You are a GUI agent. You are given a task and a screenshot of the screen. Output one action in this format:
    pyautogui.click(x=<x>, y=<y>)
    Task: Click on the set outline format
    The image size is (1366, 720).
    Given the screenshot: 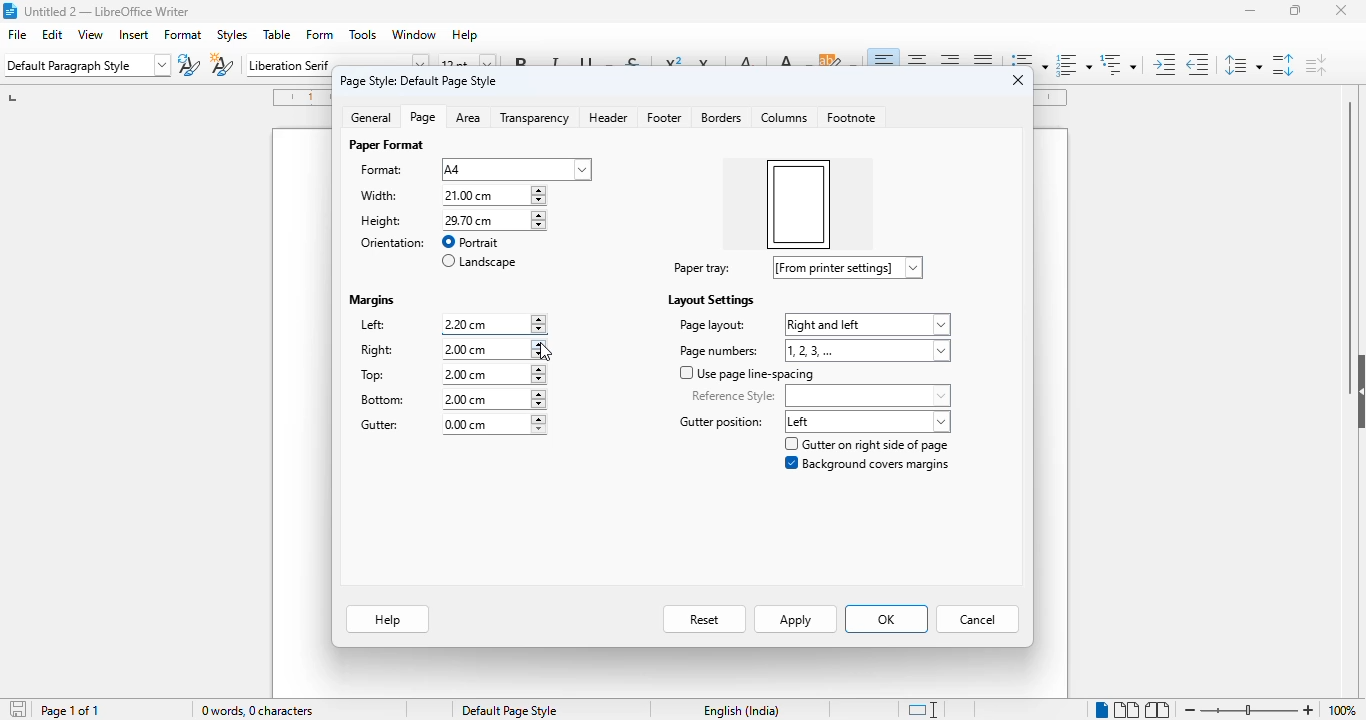 What is the action you would take?
    pyautogui.click(x=1118, y=65)
    